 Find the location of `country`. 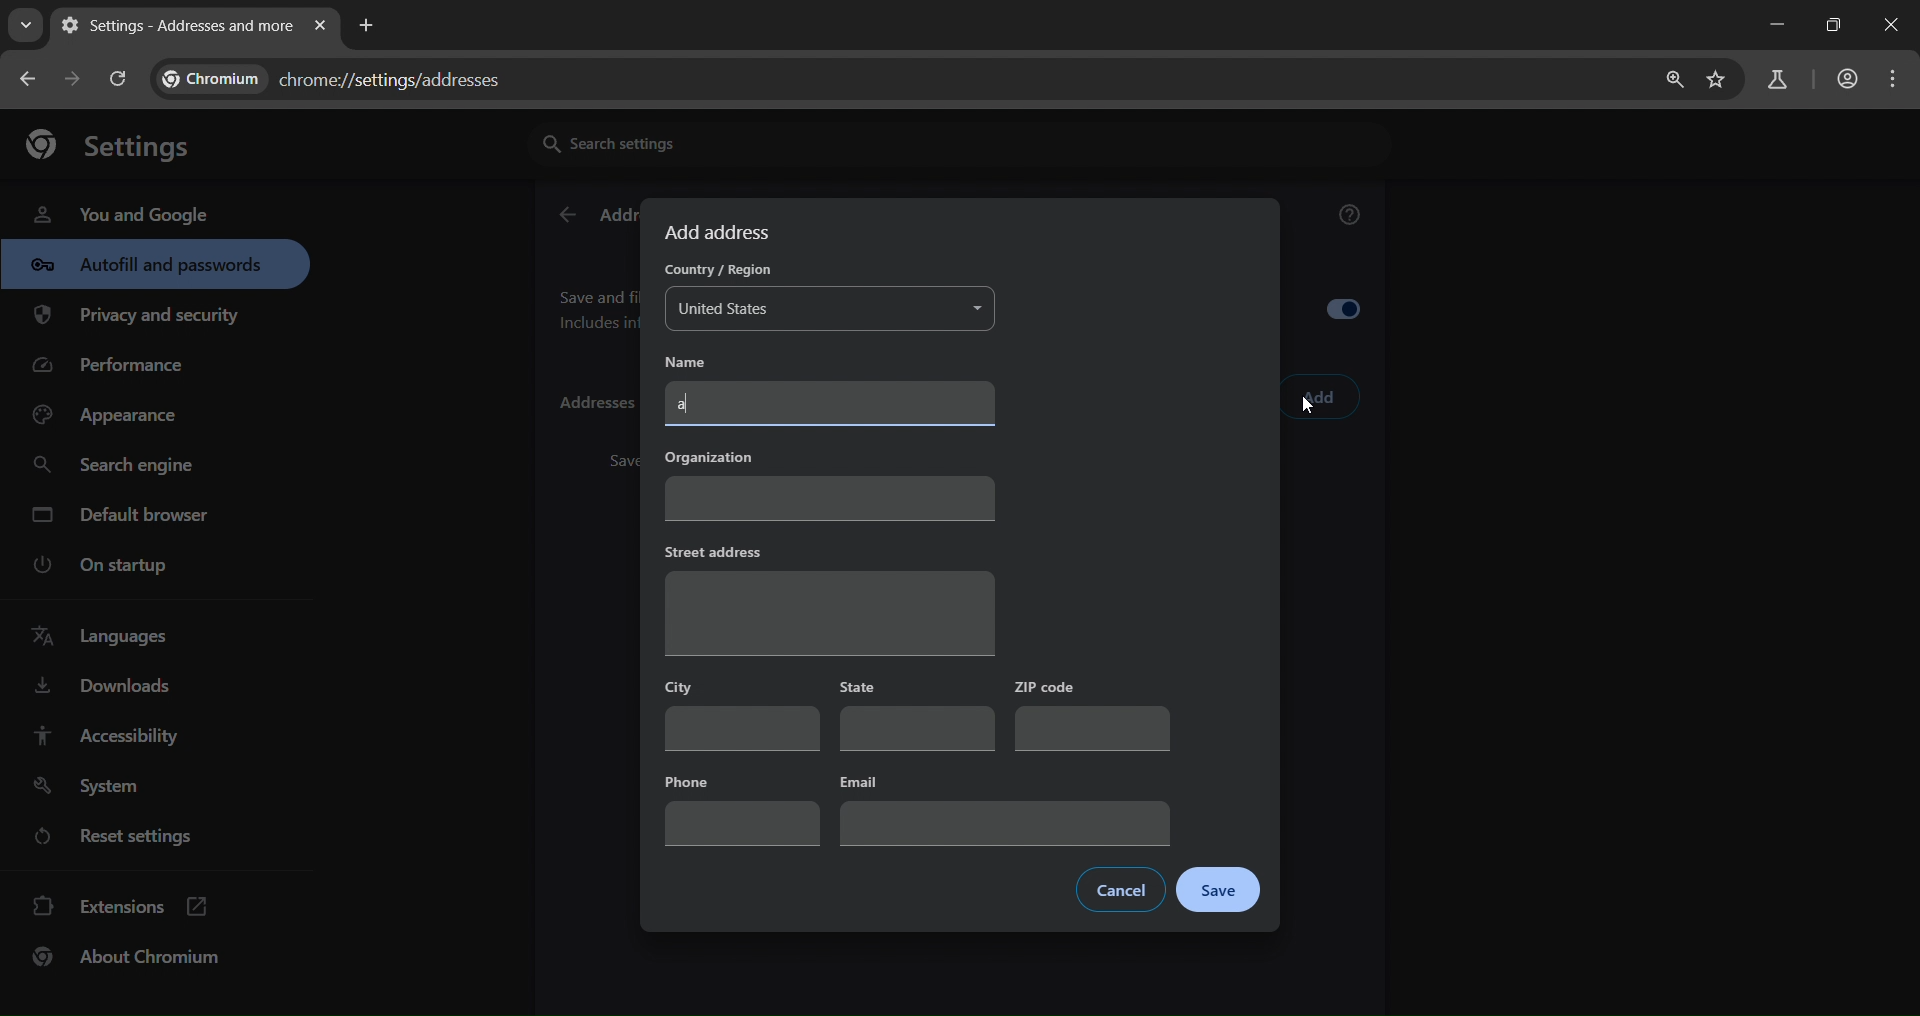

country is located at coordinates (714, 272).